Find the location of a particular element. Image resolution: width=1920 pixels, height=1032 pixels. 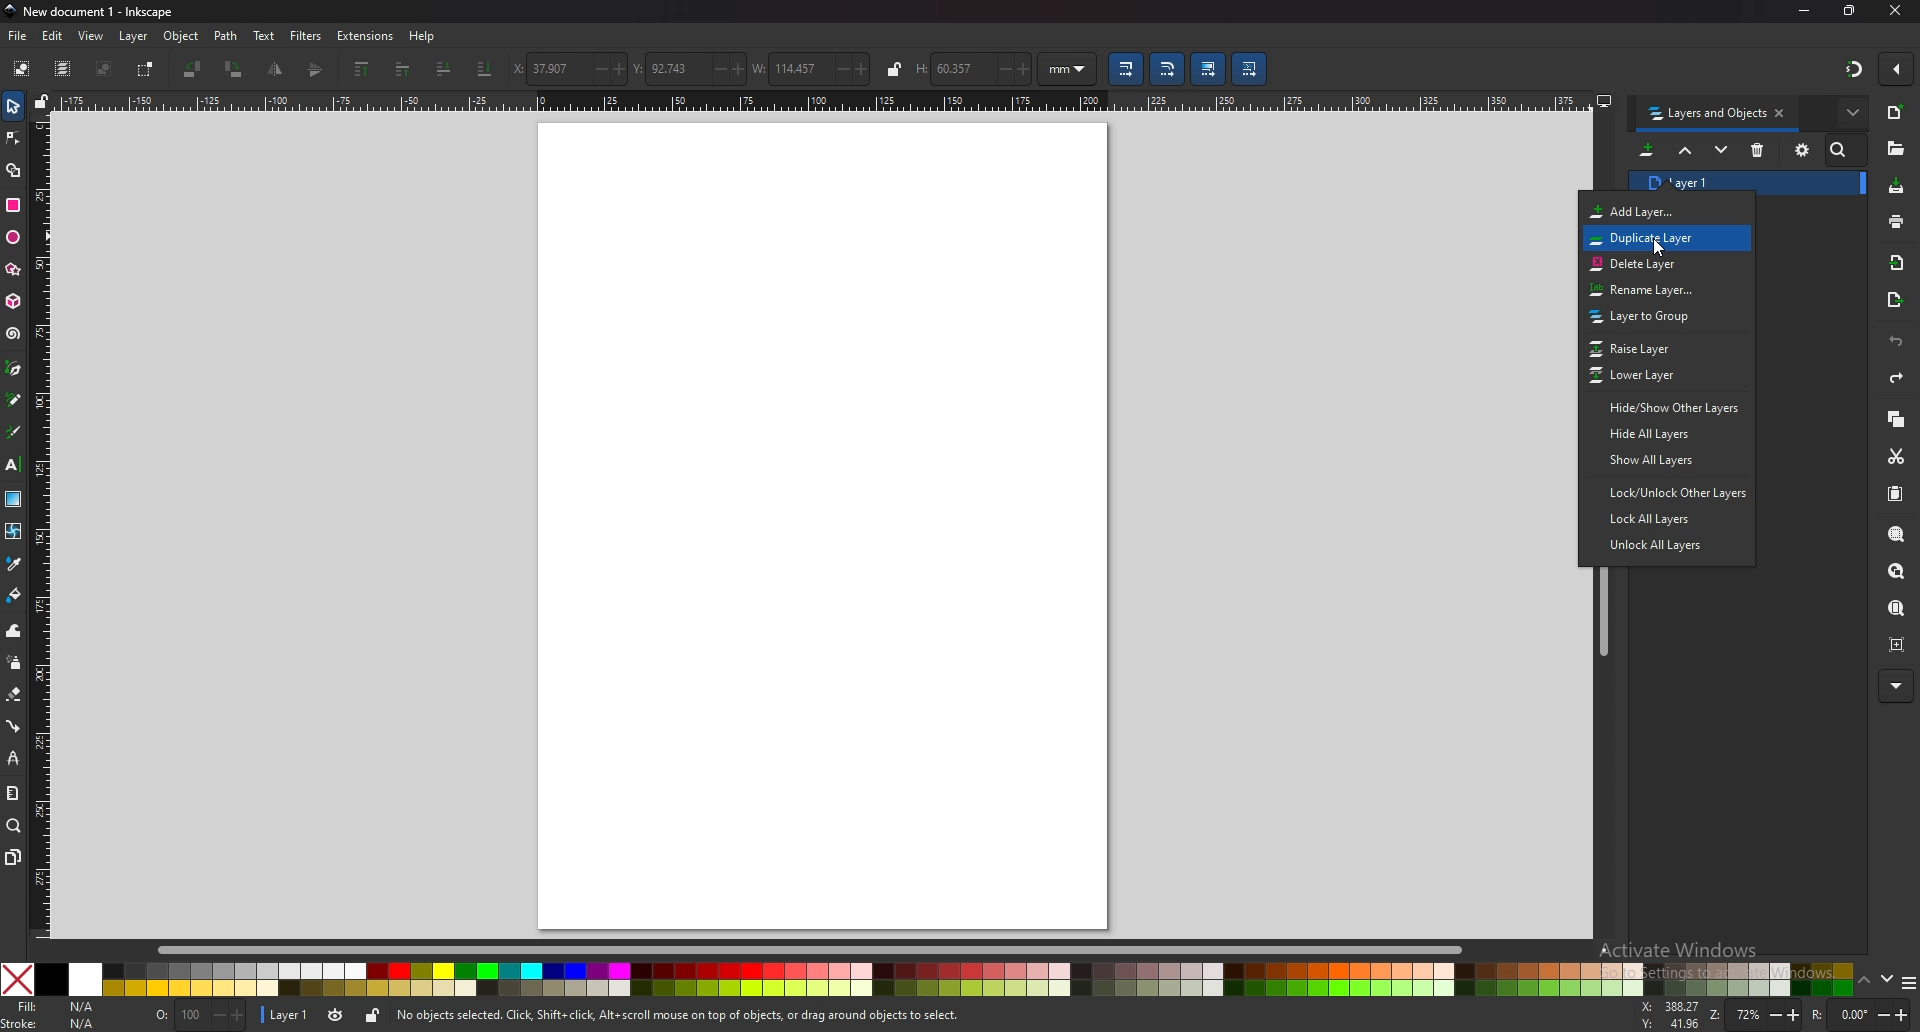

scale stroke width is located at coordinates (1125, 69).